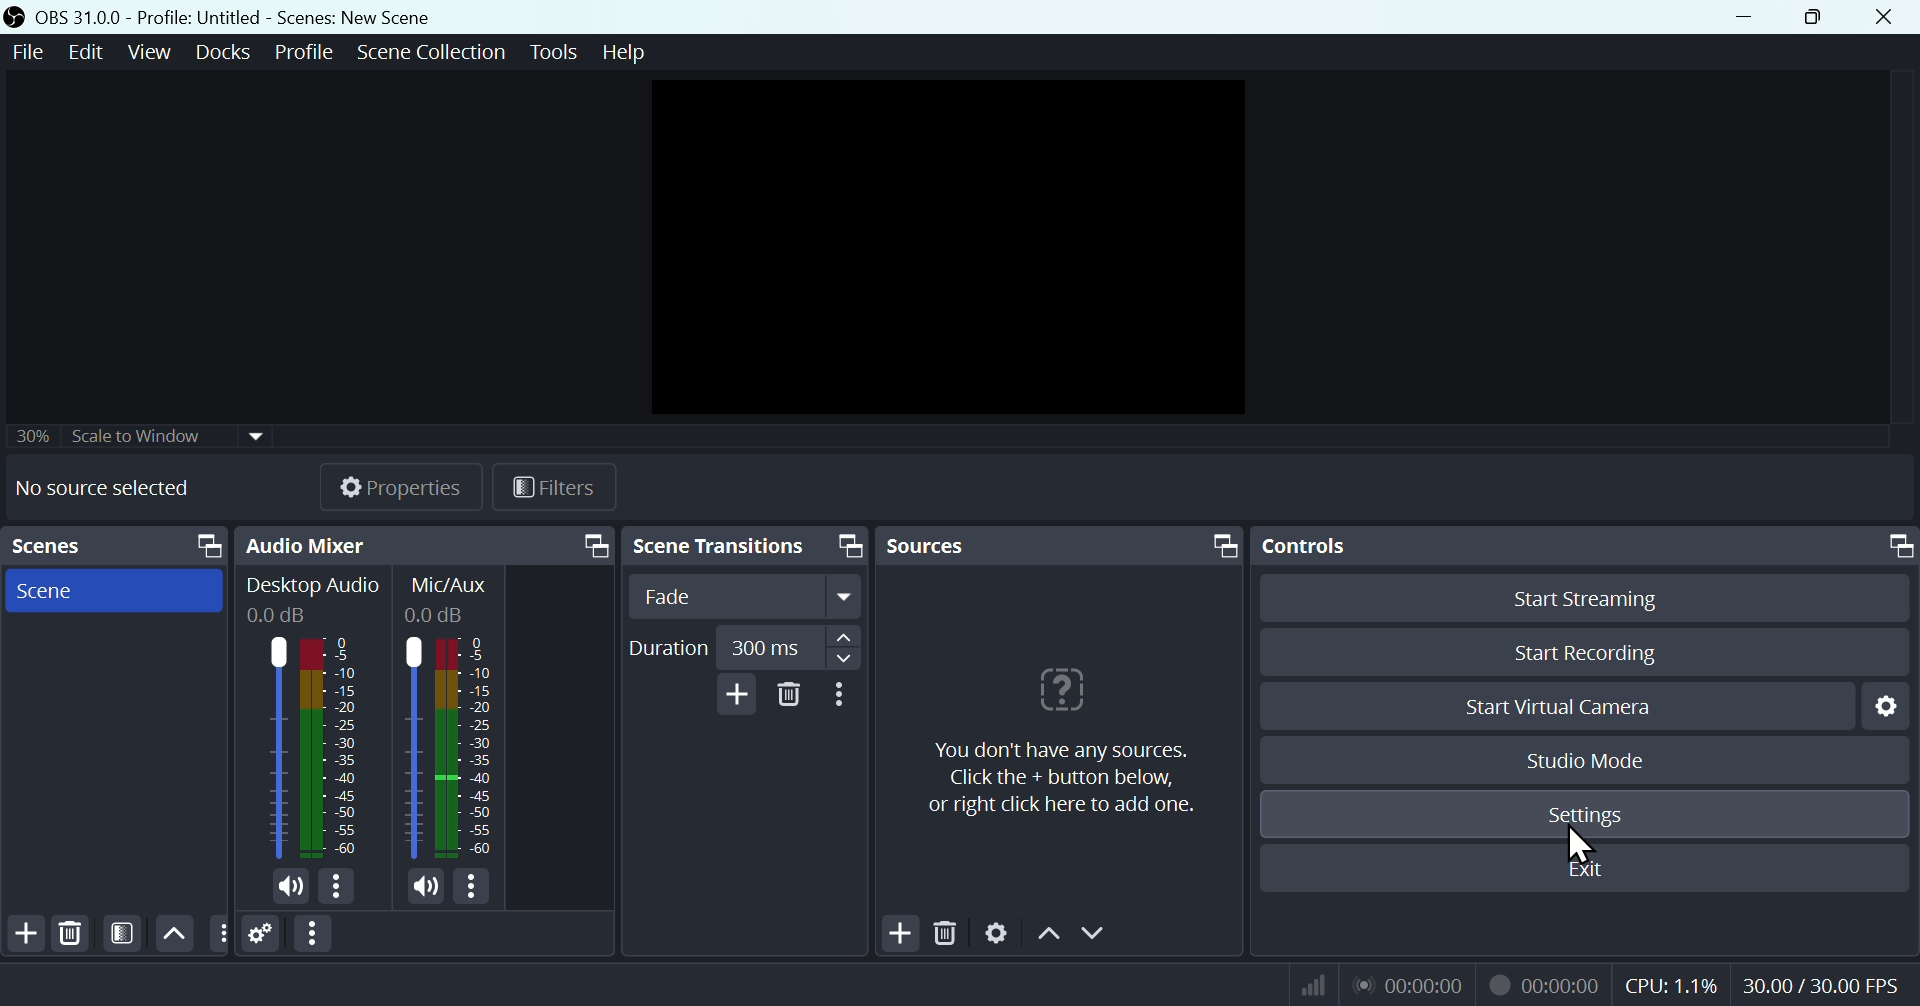 This screenshot has height=1006, width=1920. I want to click on add, so click(733, 697).